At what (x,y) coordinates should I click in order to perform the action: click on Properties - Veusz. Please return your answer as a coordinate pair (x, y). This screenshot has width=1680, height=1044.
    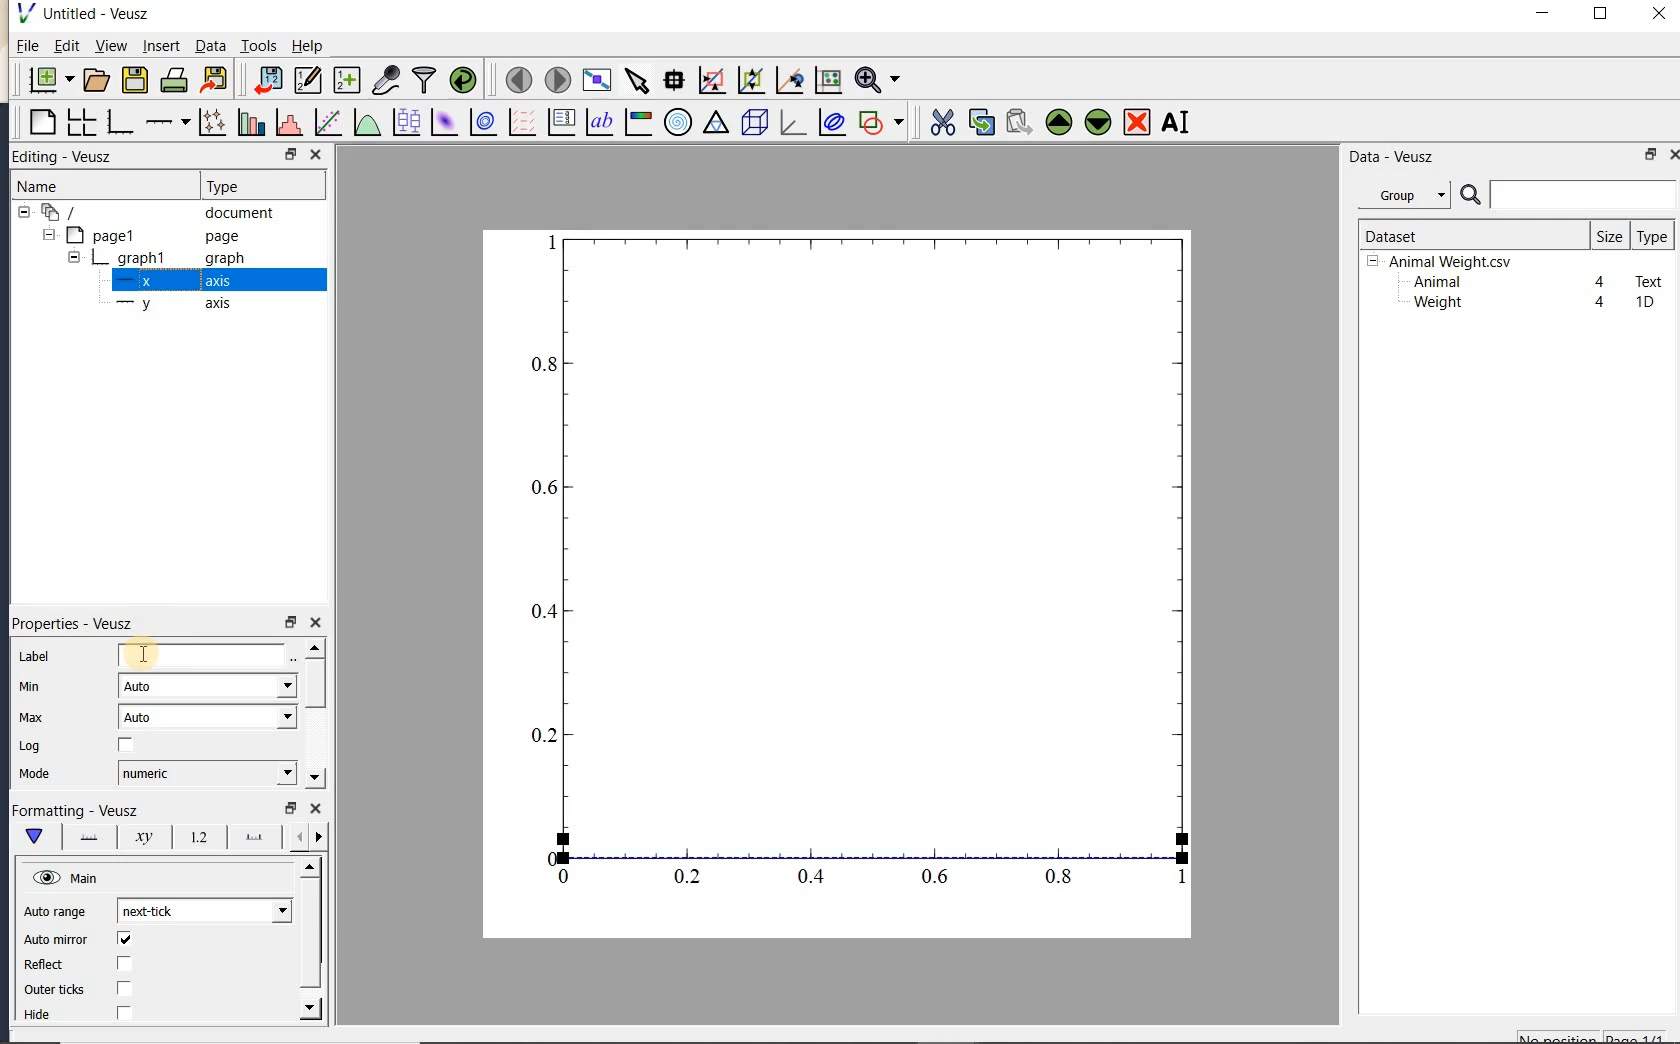
    Looking at the image, I should click on (79, 623).